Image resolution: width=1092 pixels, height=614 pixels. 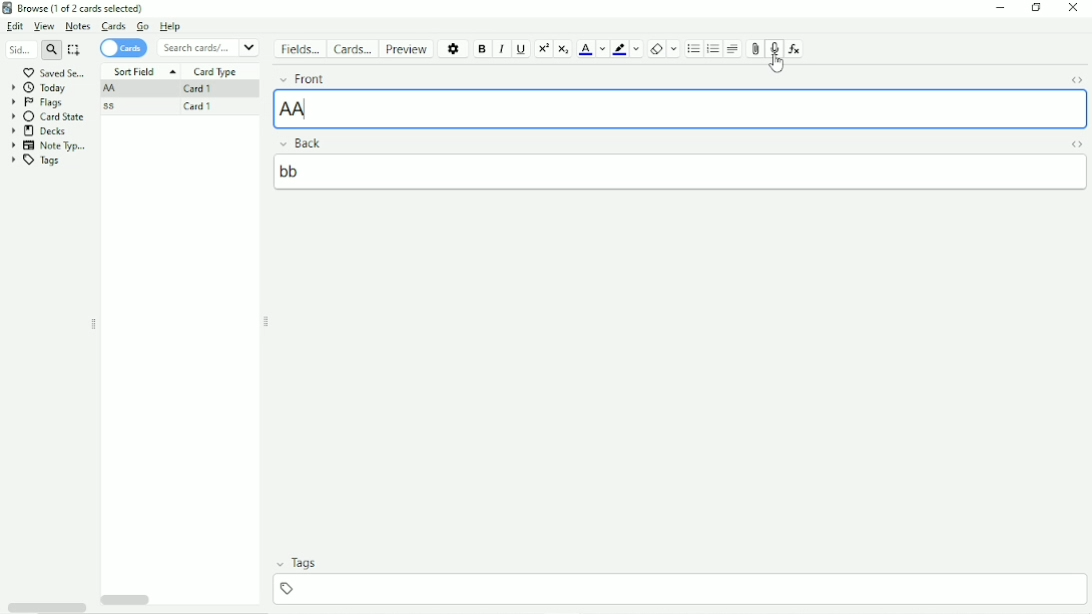 I want to click on bb, so click(x=670, y=172).